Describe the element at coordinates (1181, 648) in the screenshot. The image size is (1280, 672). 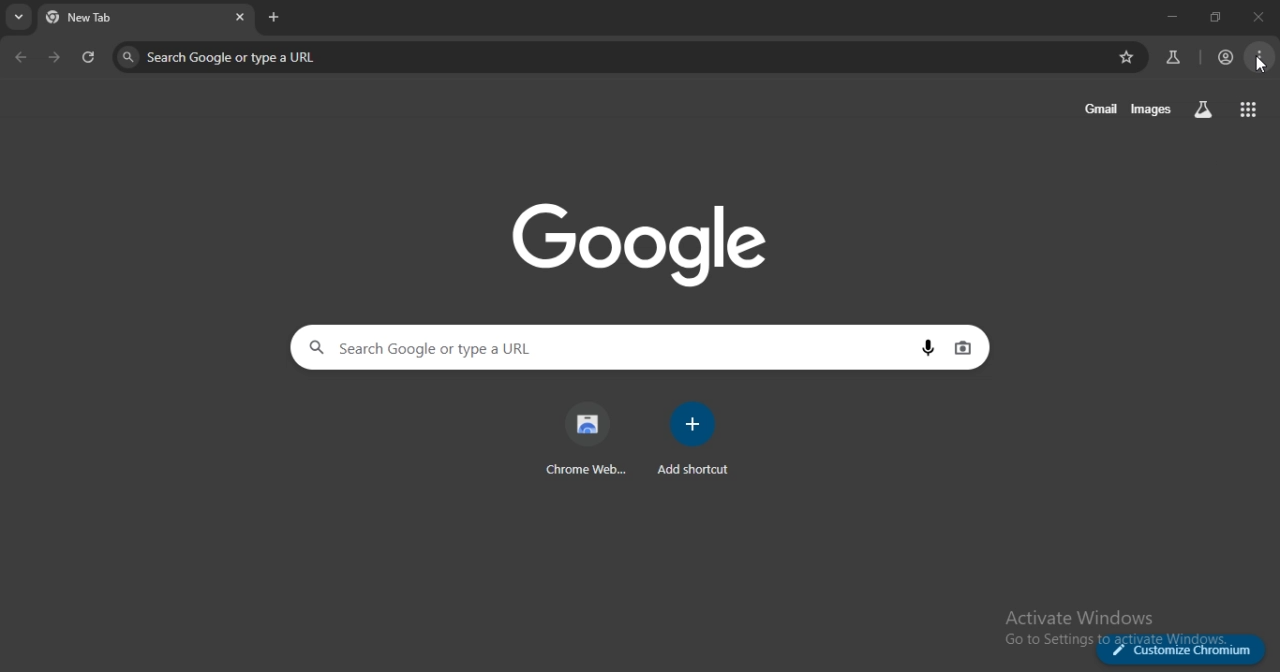
I see `customize chromium` at that location.